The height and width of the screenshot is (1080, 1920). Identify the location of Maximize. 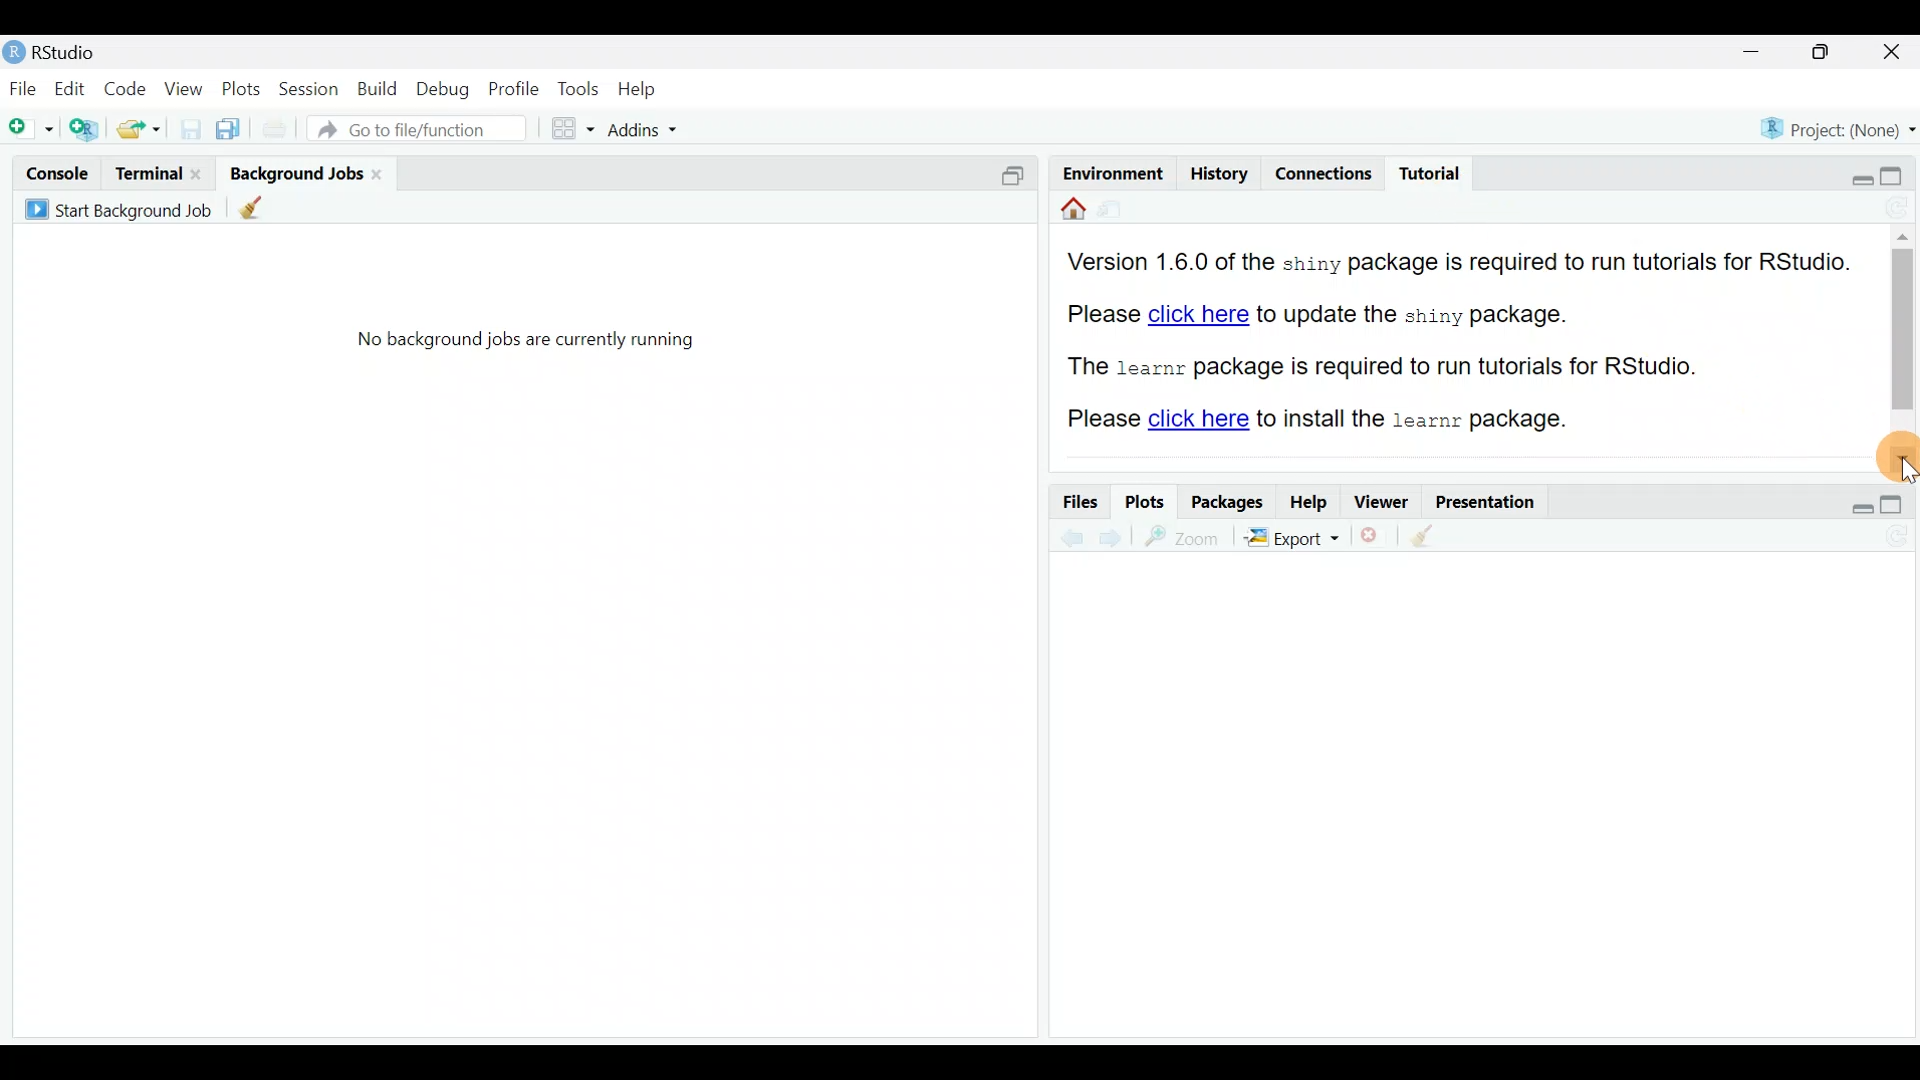
(1831, 54).